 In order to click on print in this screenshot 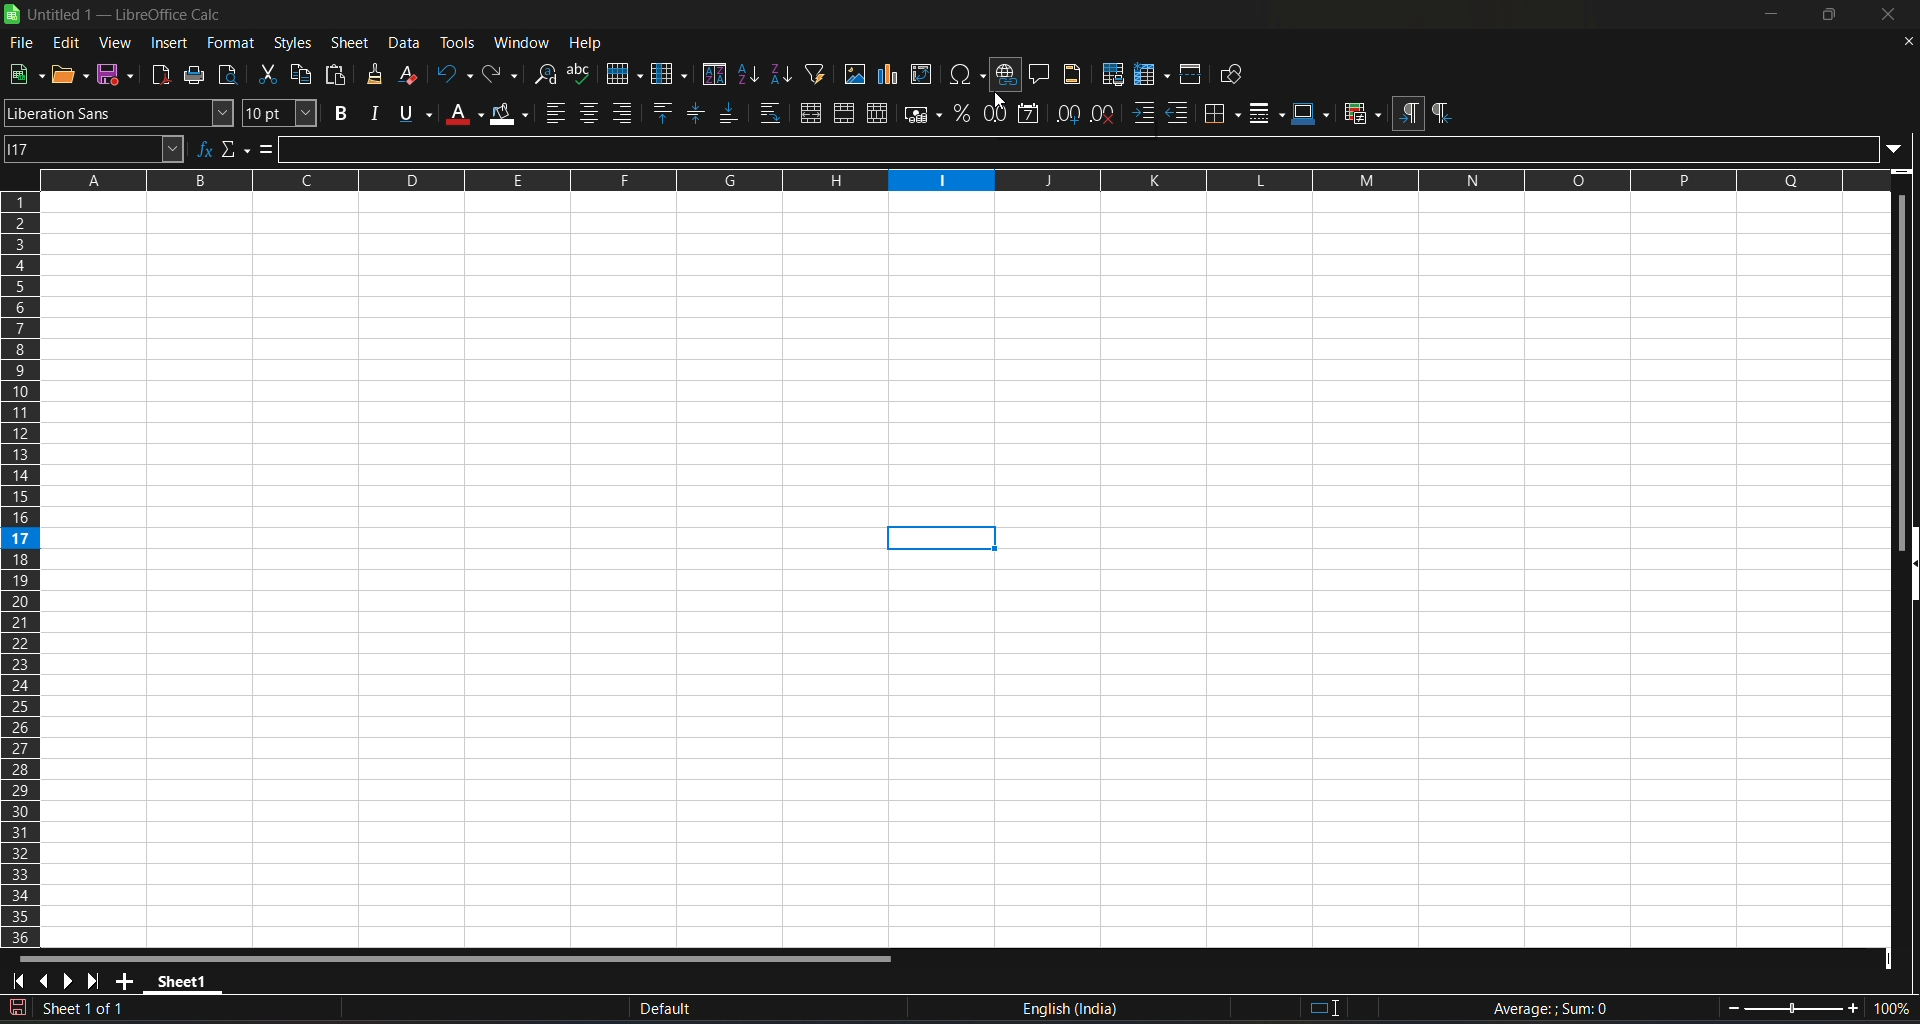, I will do `click(199, 74)`.